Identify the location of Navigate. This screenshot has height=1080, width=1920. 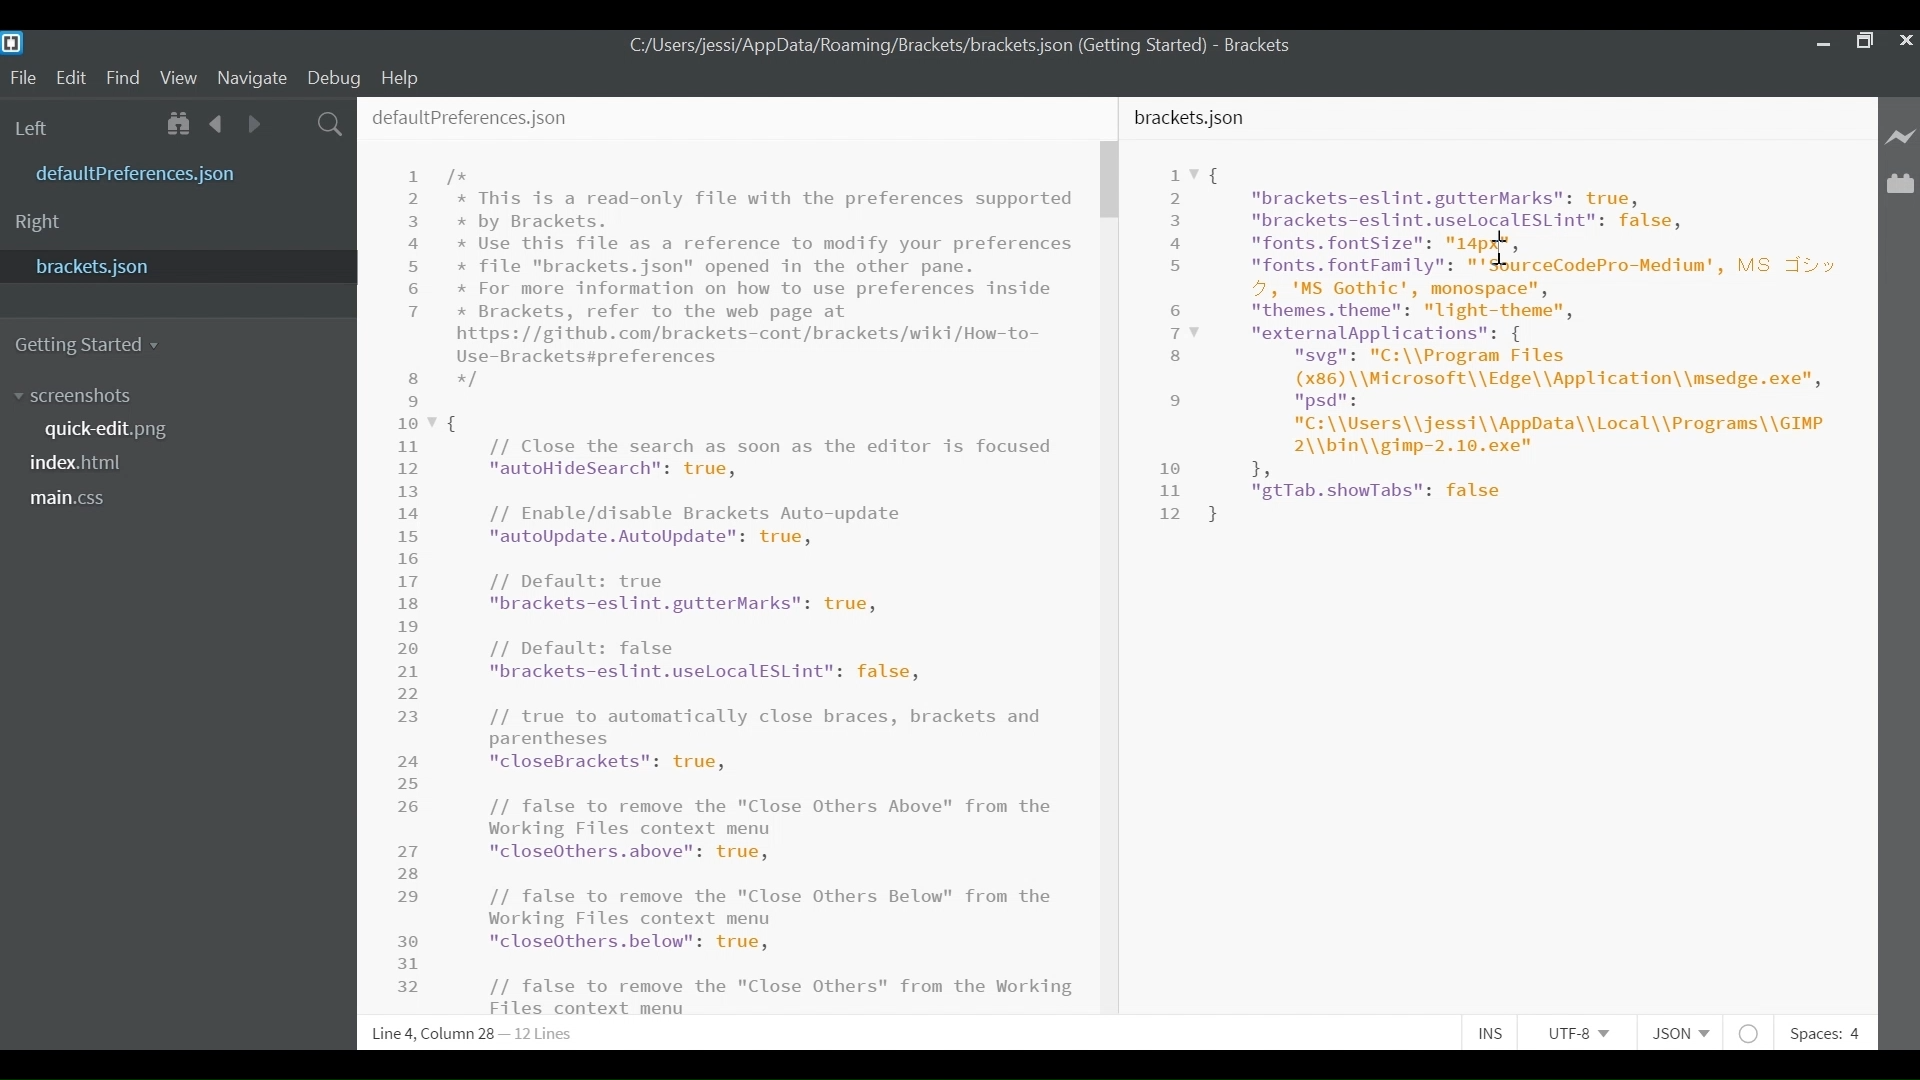
(251, 78).